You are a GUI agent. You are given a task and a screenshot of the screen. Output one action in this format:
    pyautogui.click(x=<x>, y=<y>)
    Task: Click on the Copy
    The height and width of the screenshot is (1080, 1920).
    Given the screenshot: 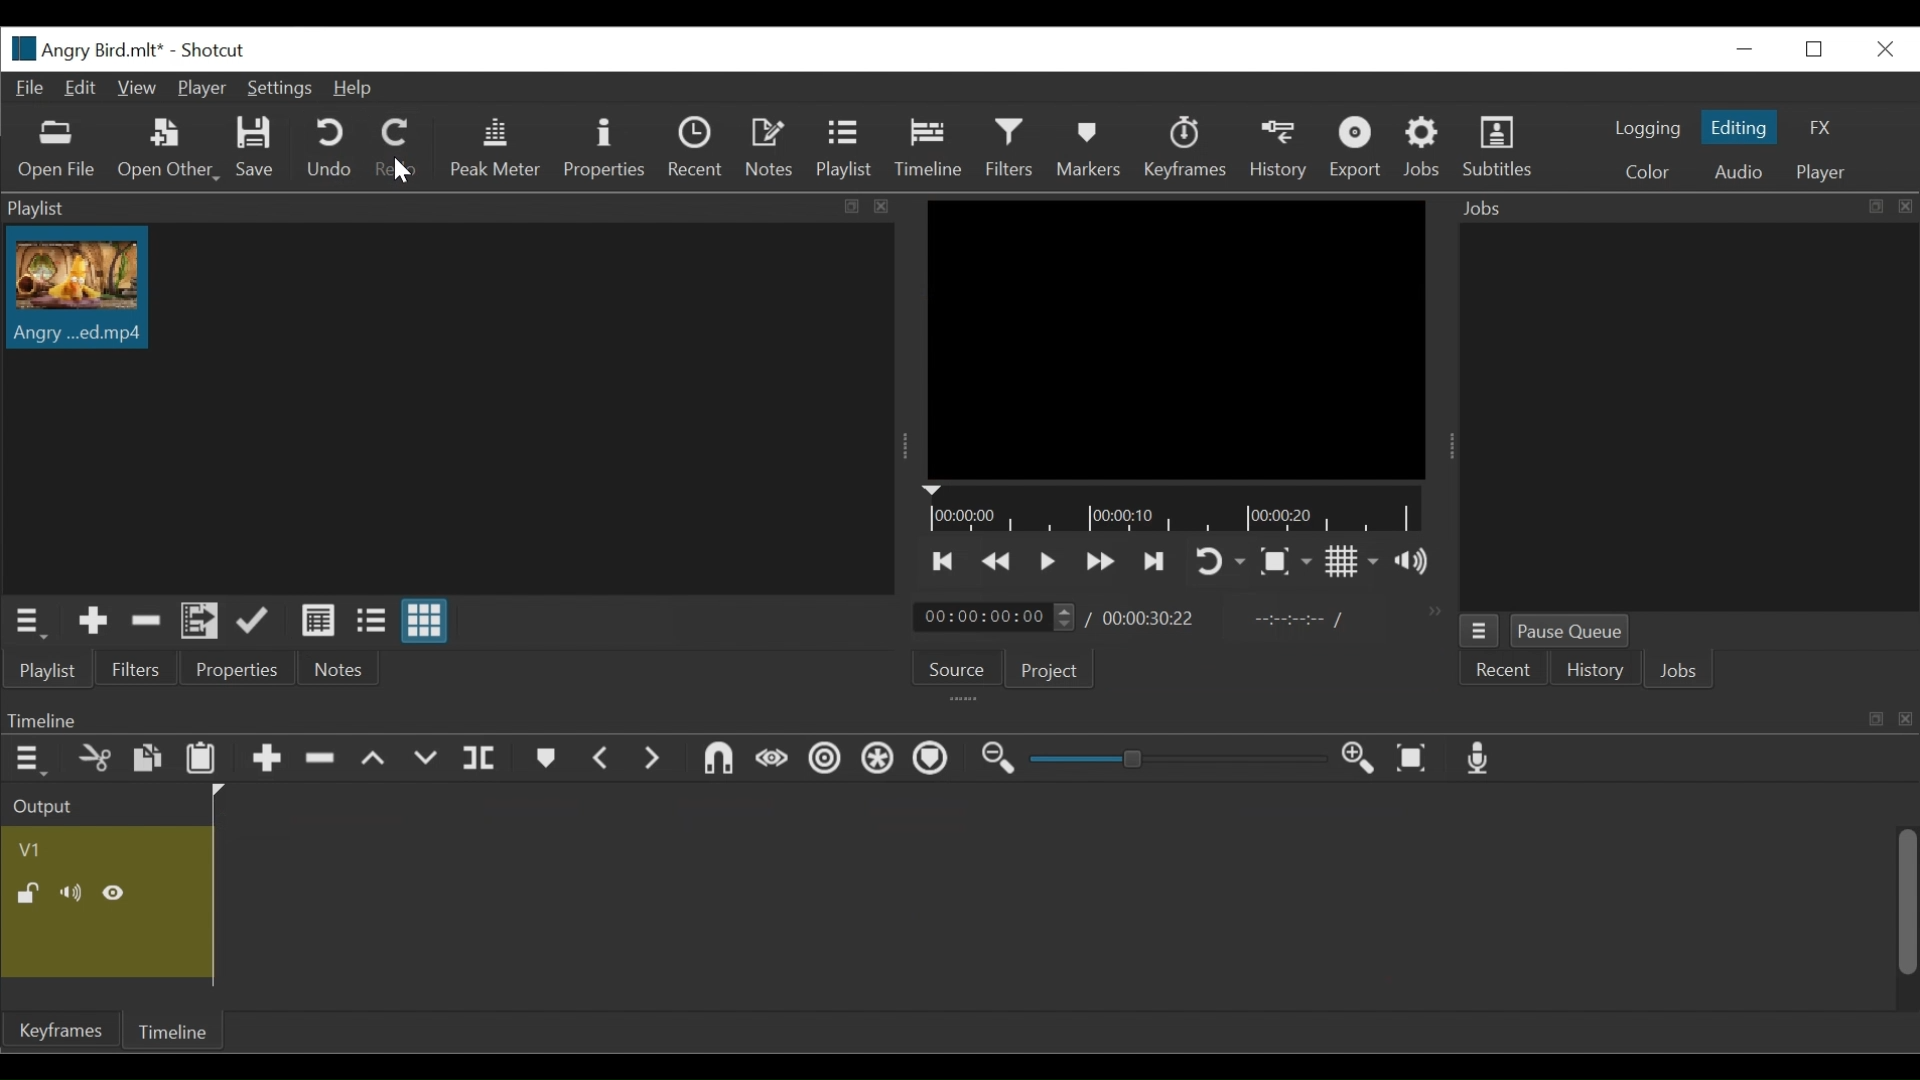 What is the action you would take?
    pyautogui.click(x=147, y=759)
    